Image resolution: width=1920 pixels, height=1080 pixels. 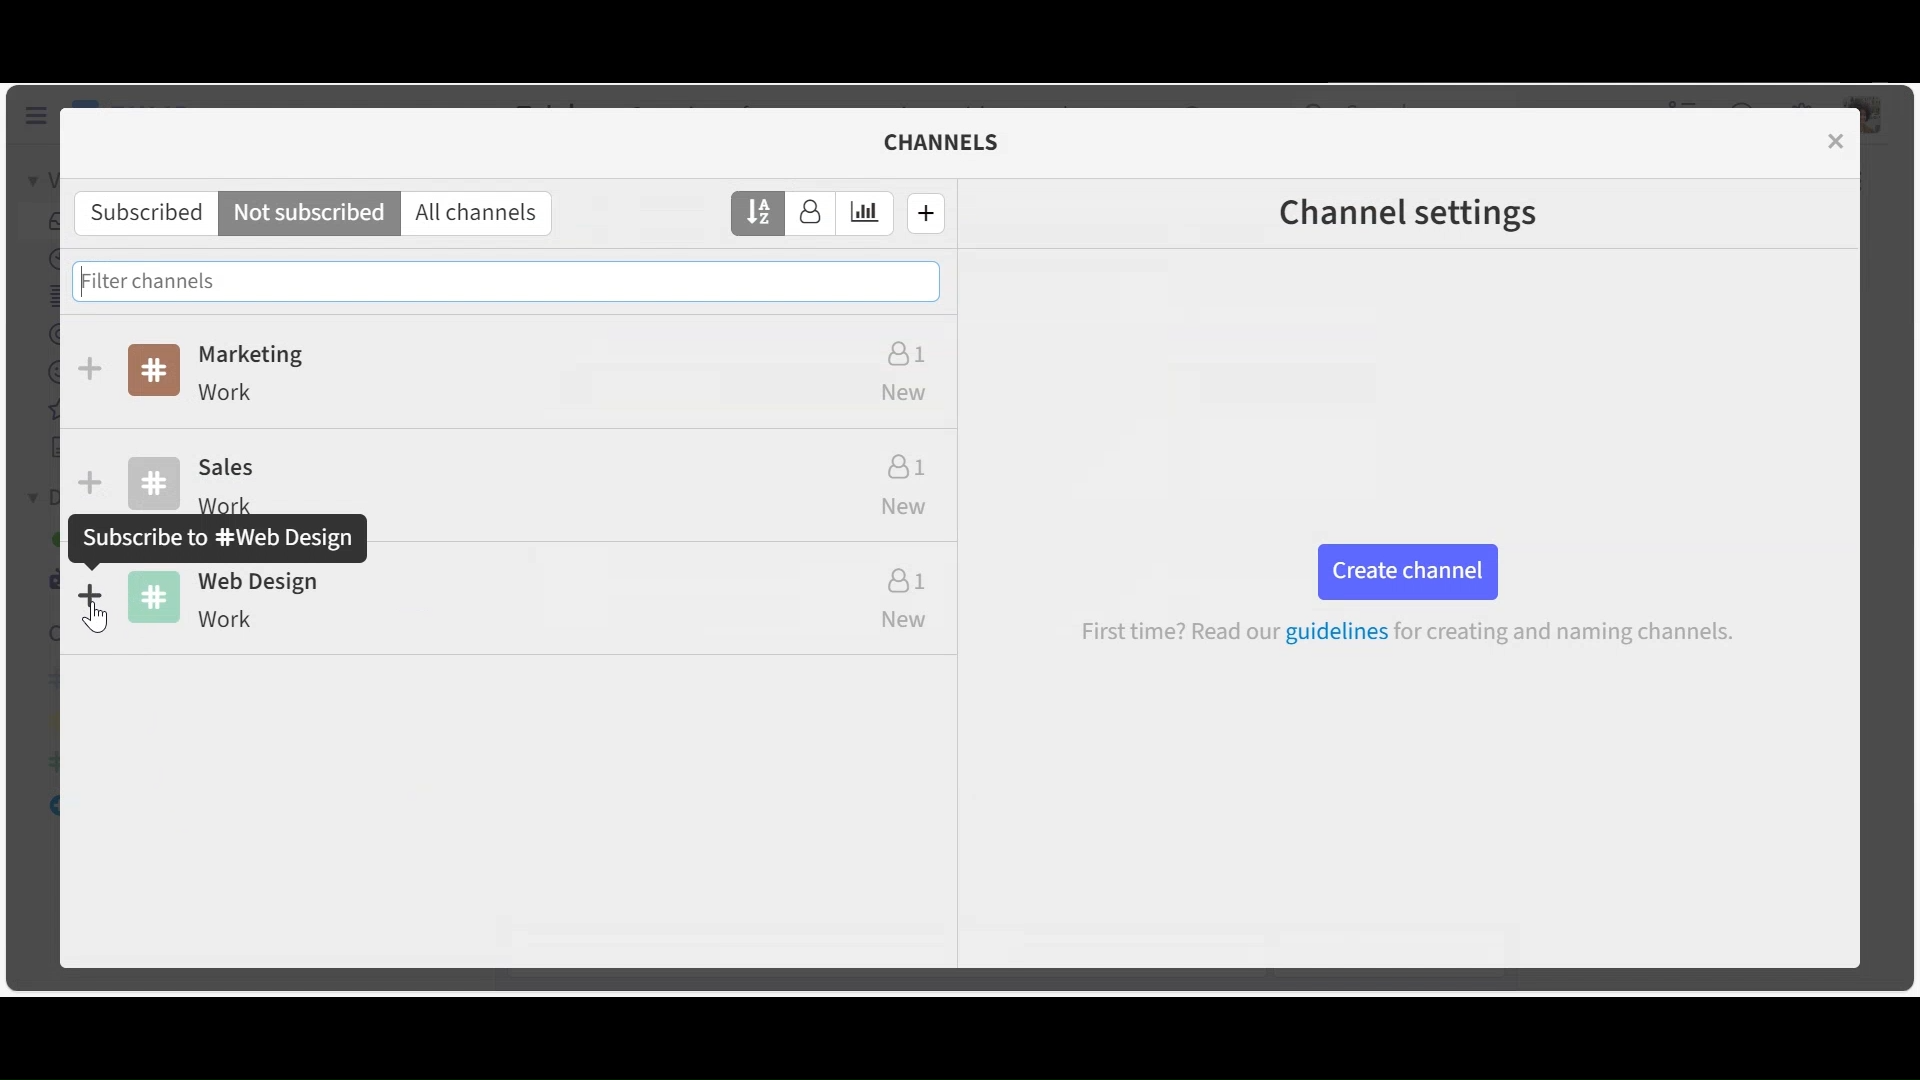 I want to click on Subscribe/unsubscibe, so click(x=93, y=480).